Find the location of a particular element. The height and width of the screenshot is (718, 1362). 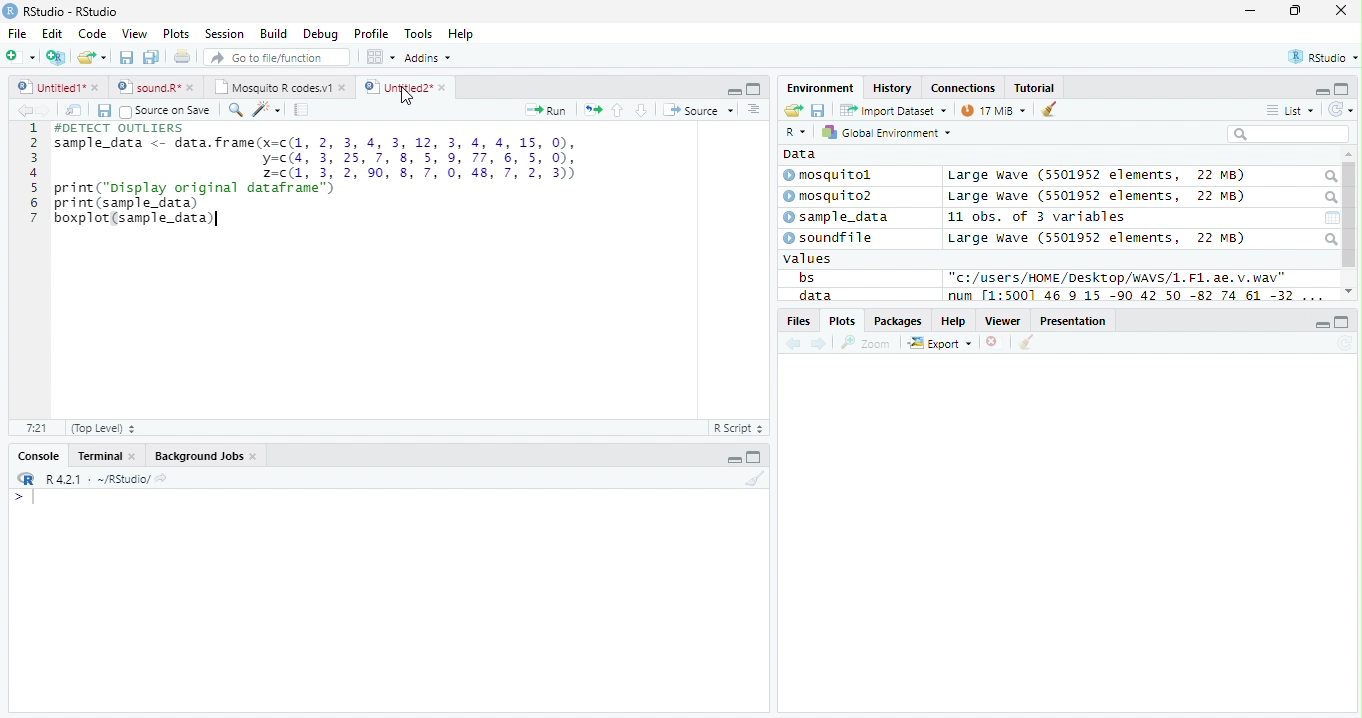

Print is located at coordinates (183, 58).